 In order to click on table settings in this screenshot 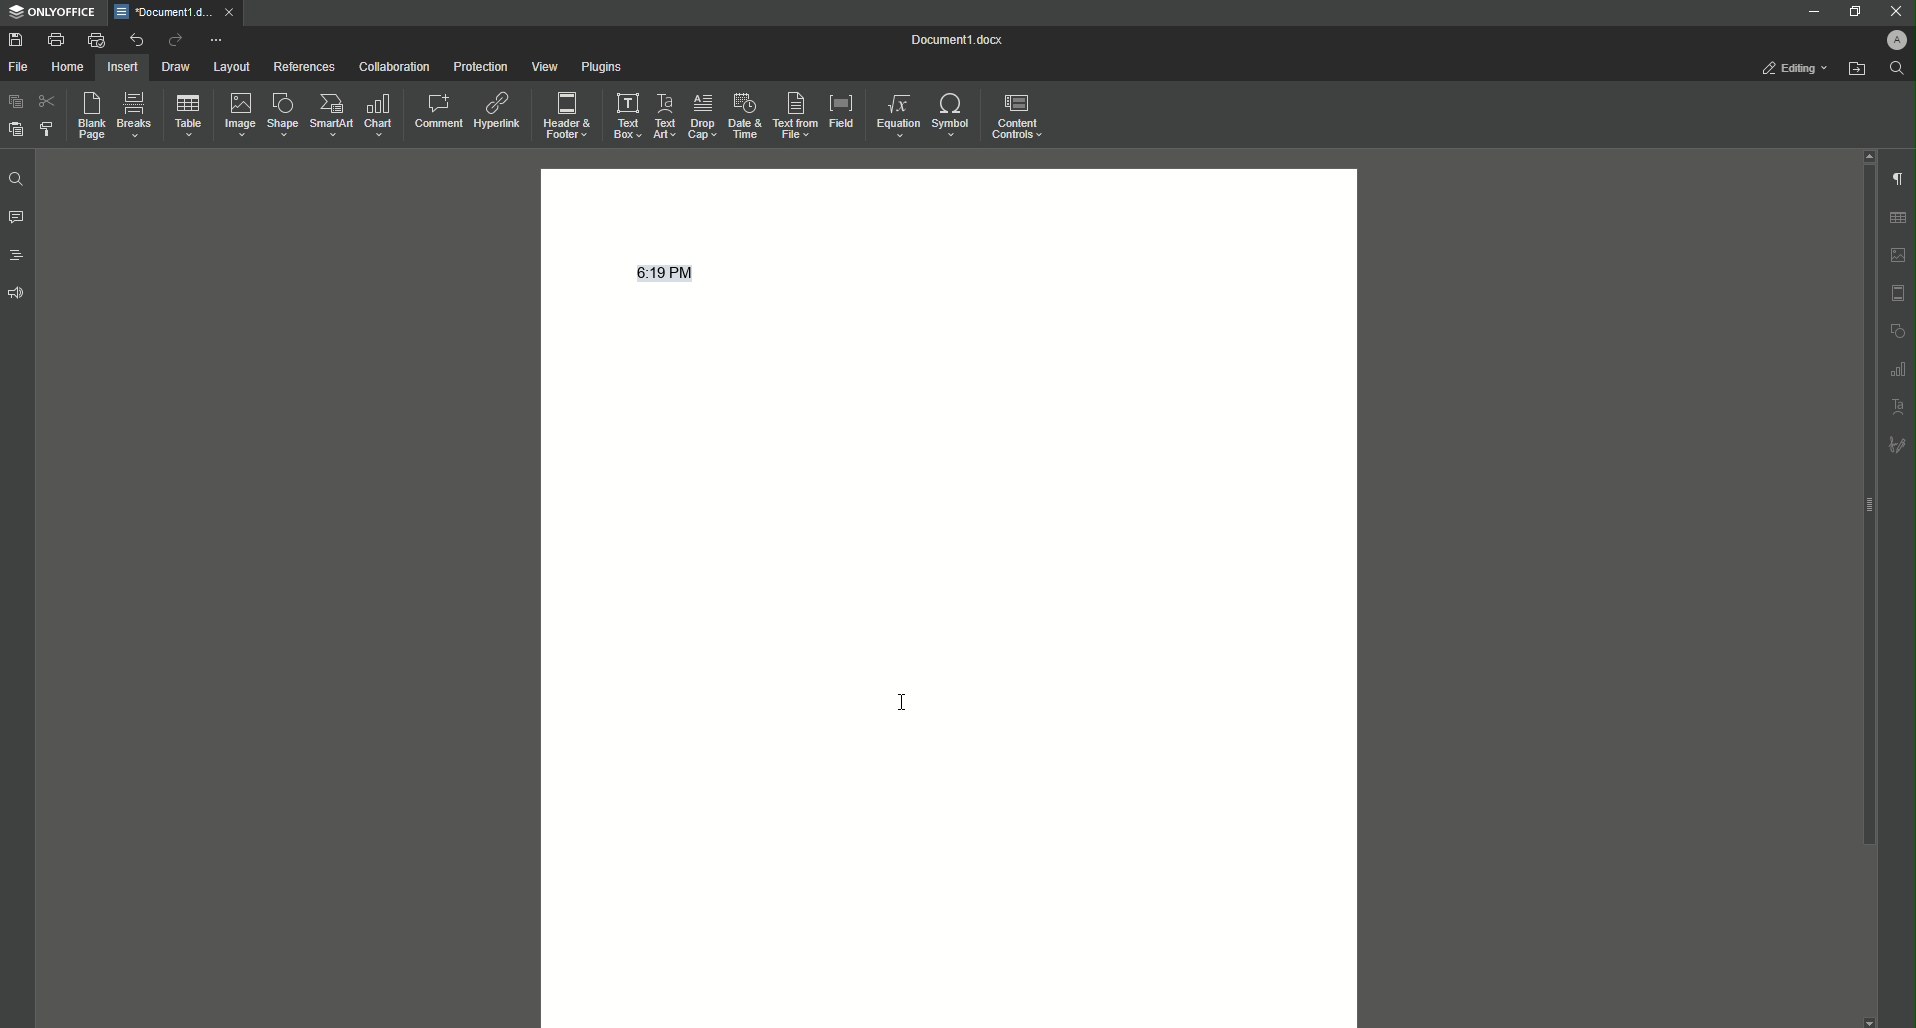, I will do `click(1897, 218)`.